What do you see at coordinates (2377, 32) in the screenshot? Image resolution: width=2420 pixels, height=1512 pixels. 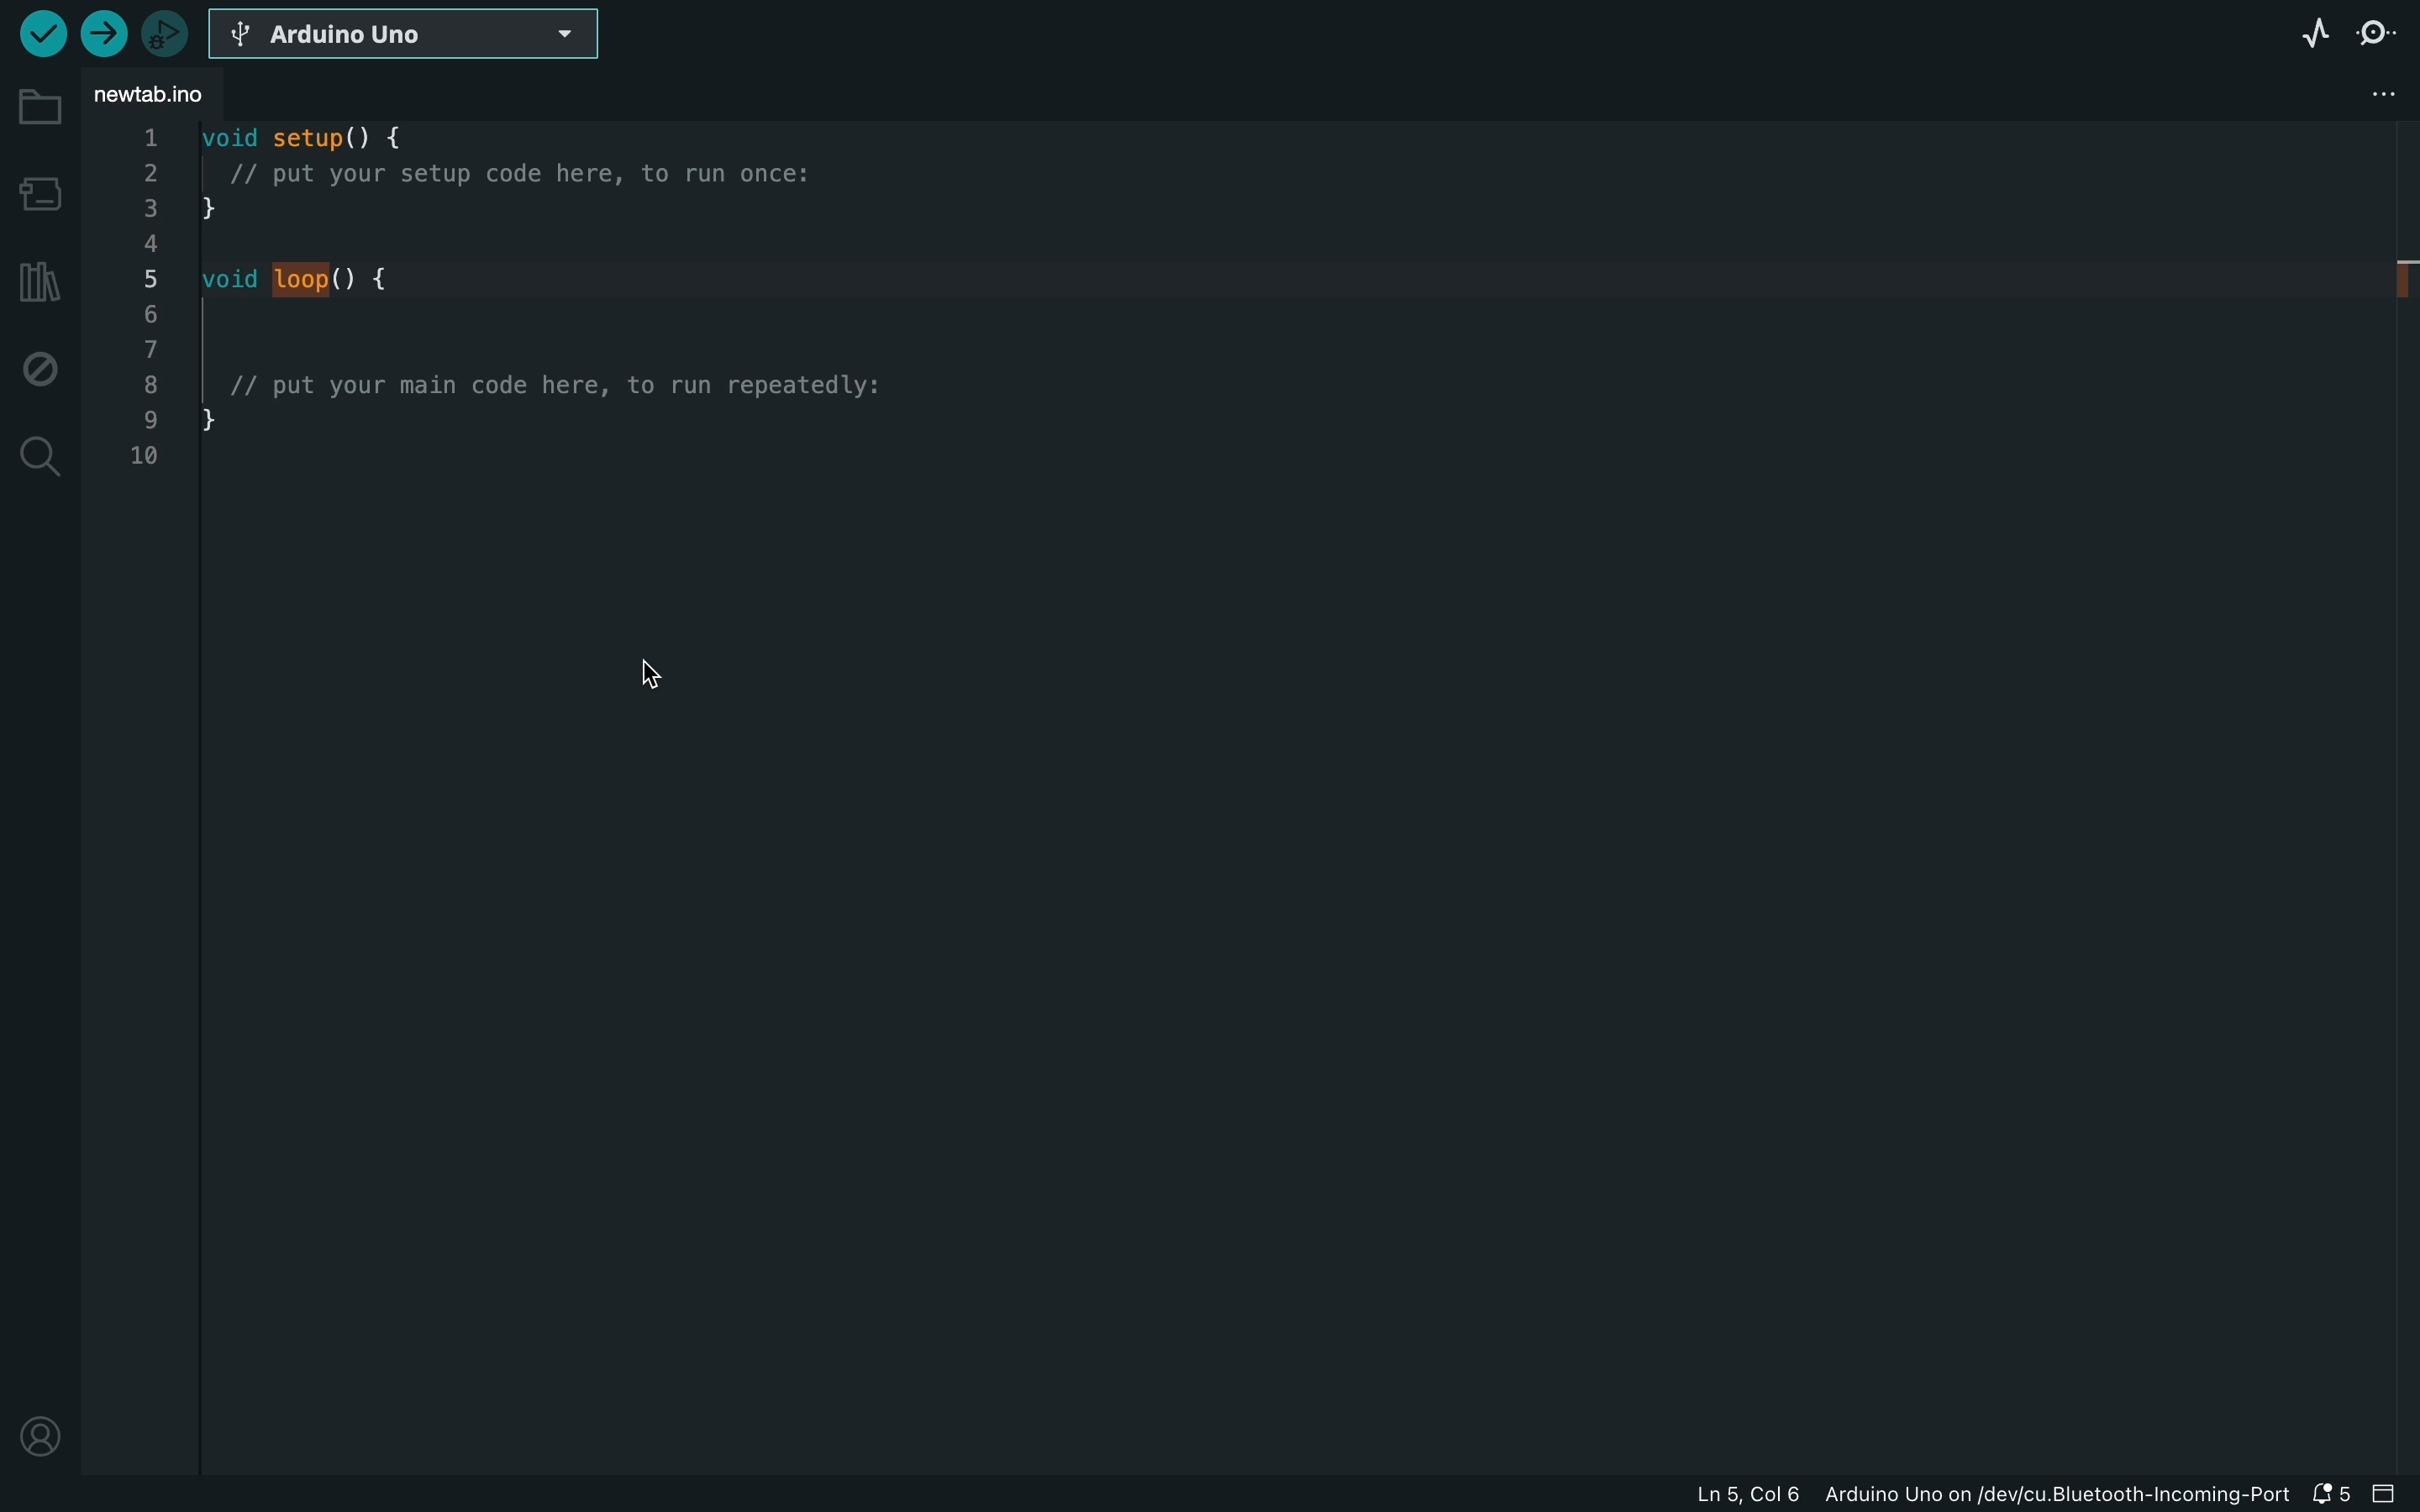 I see `serial monitor` at bounding box center [2377, 32].